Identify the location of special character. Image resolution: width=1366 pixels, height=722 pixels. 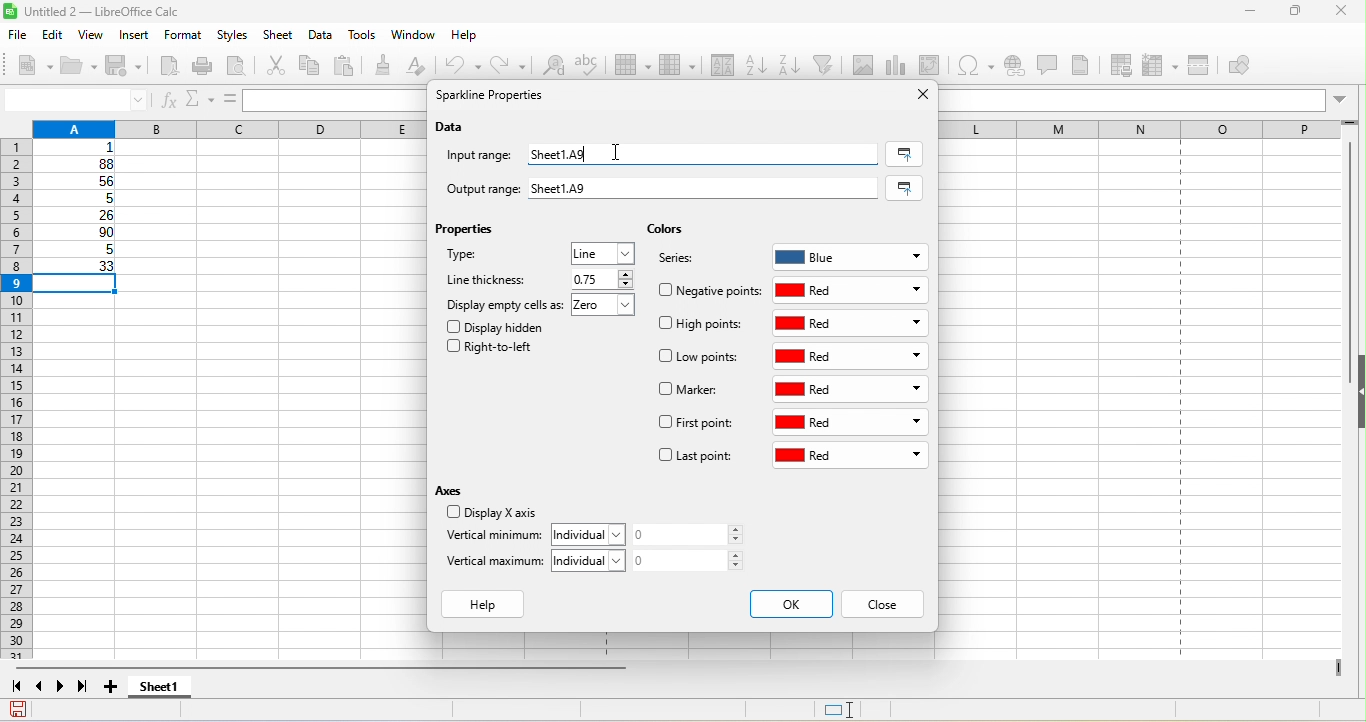
(974, 66).